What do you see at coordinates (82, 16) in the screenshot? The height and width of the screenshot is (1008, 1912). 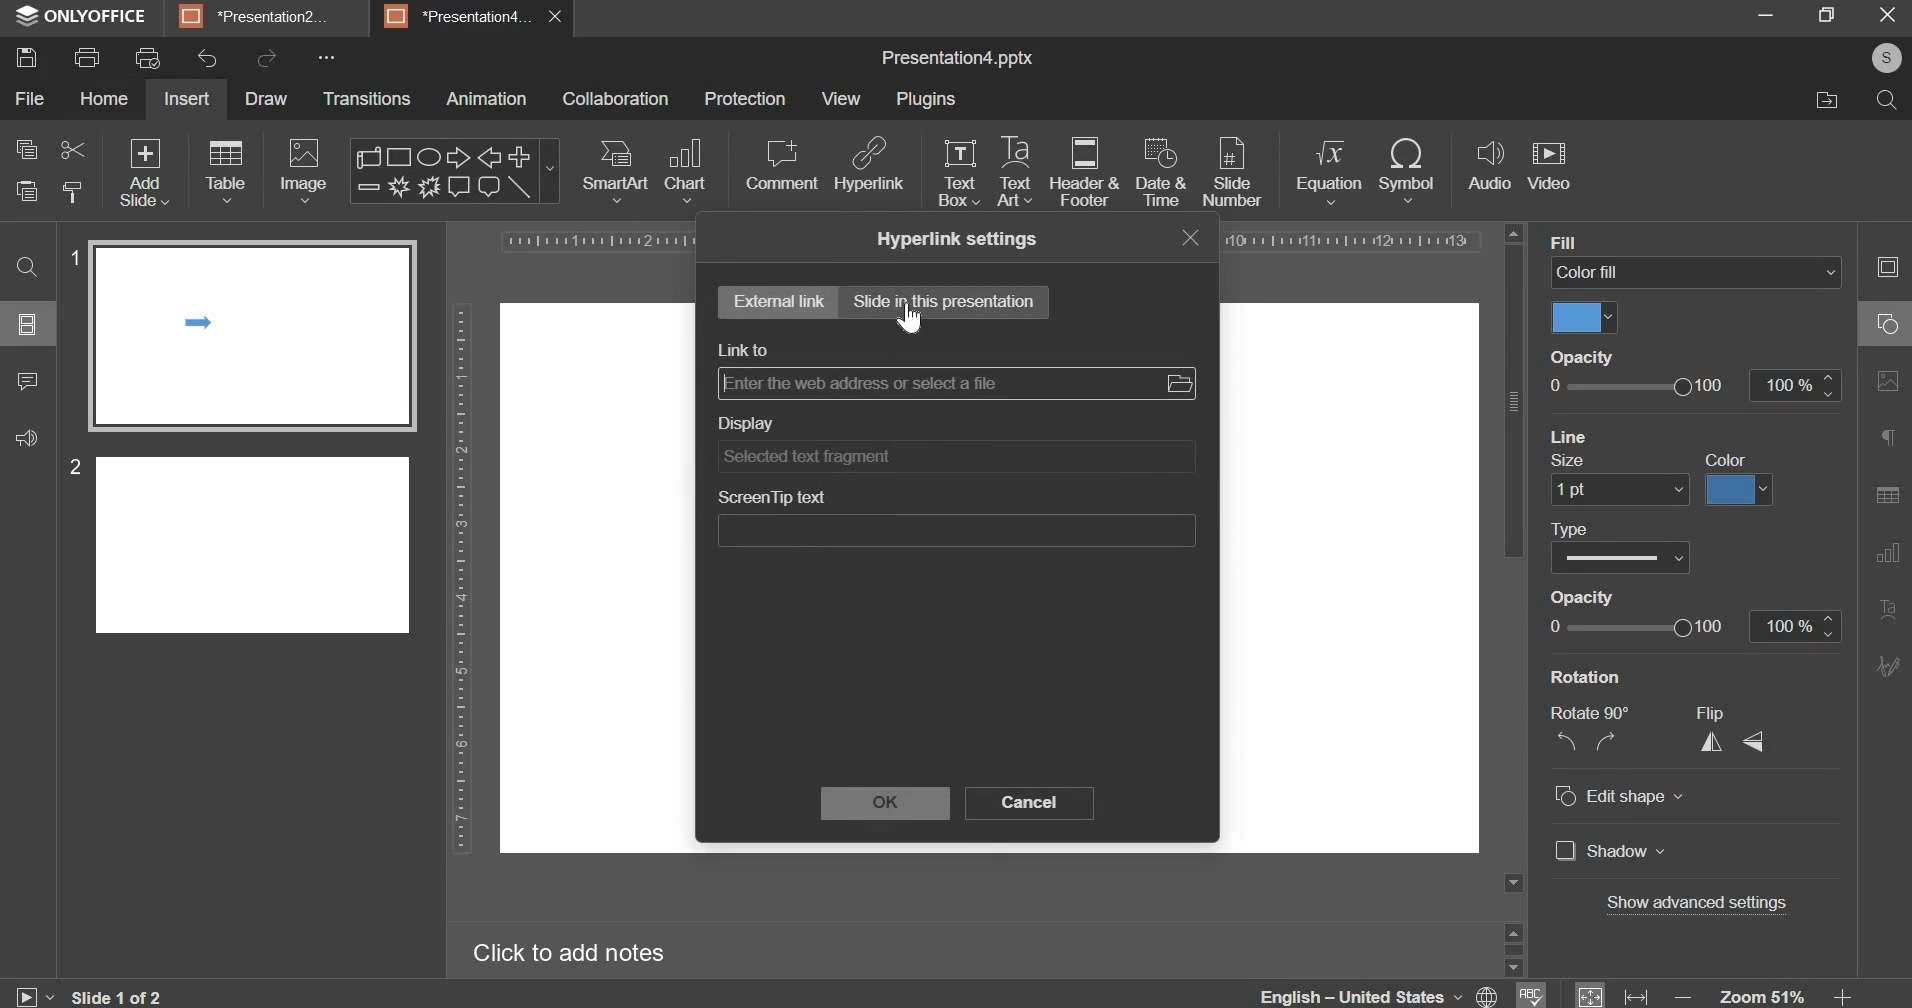 I see `ONLYOFFICE` at bounding box center [82, 16].